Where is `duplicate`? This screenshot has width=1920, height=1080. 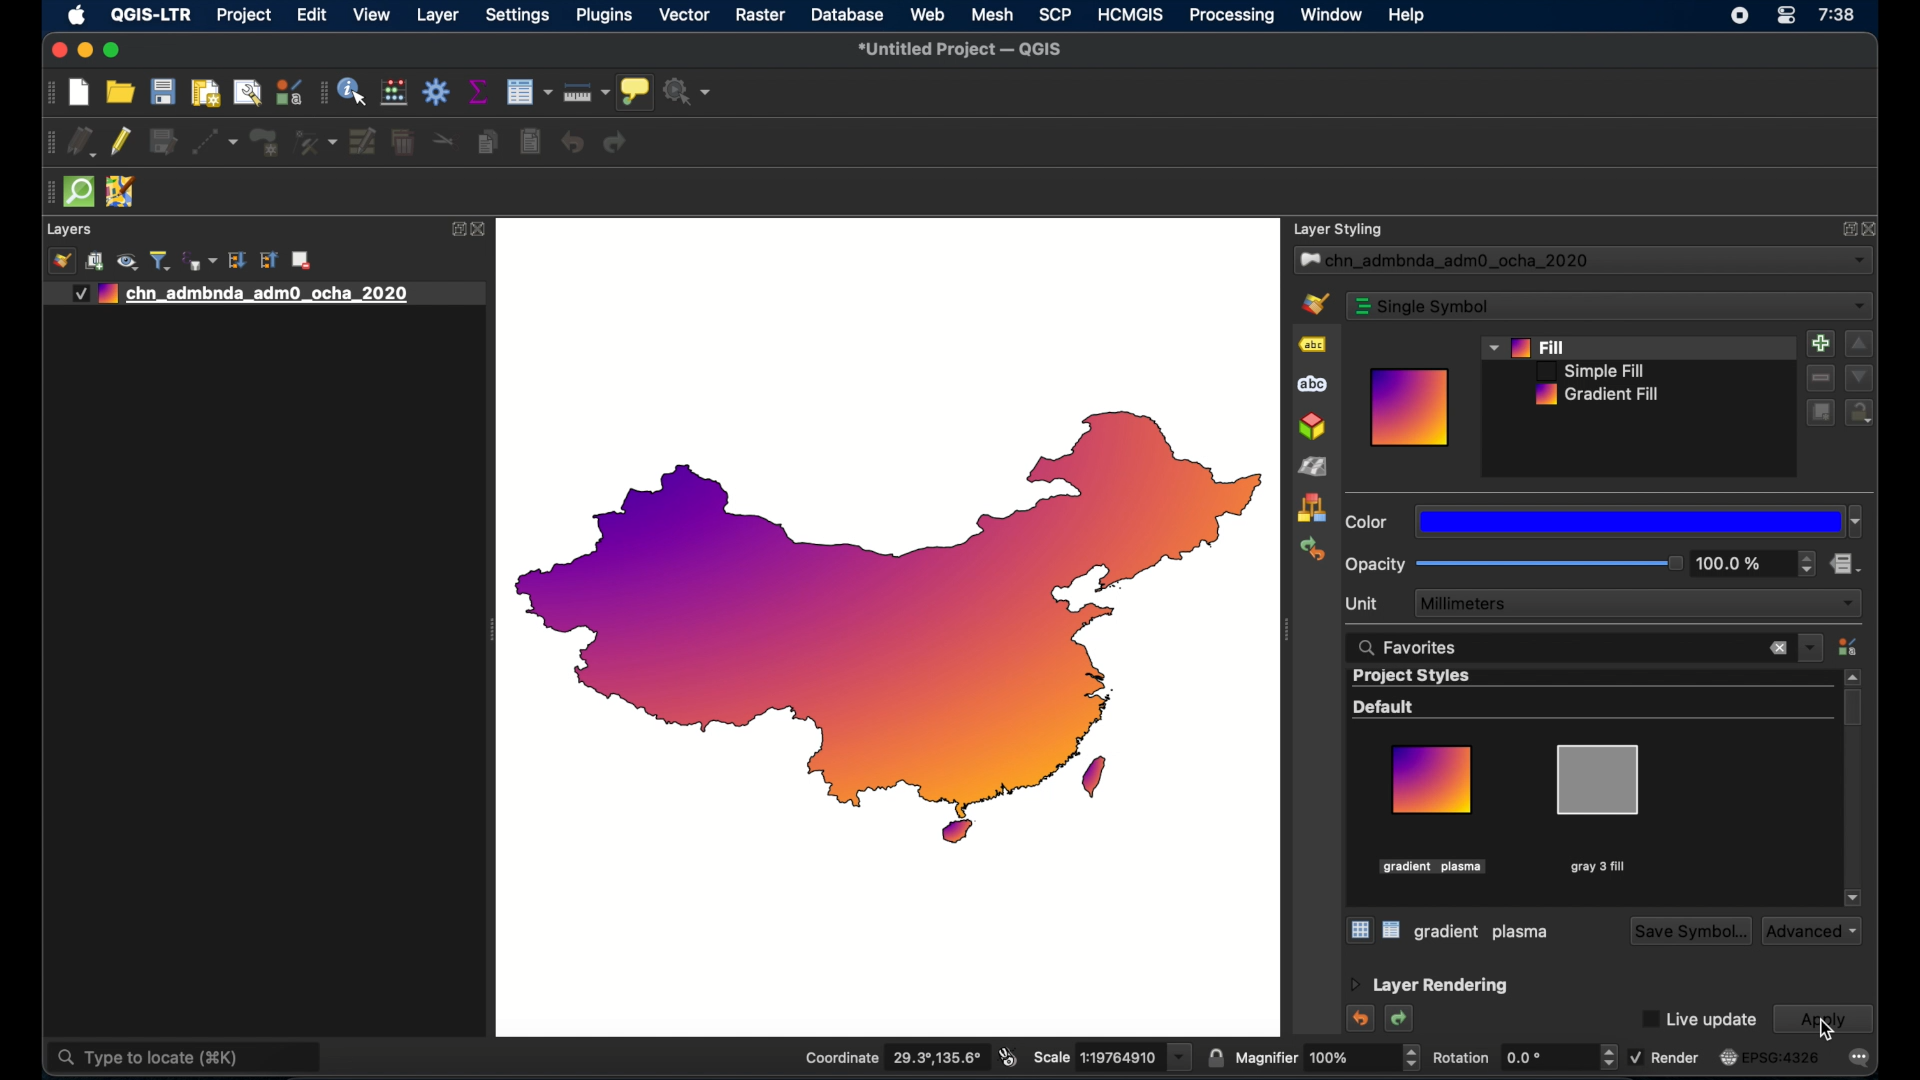
duplicate is located at coordinates (1820, 415).